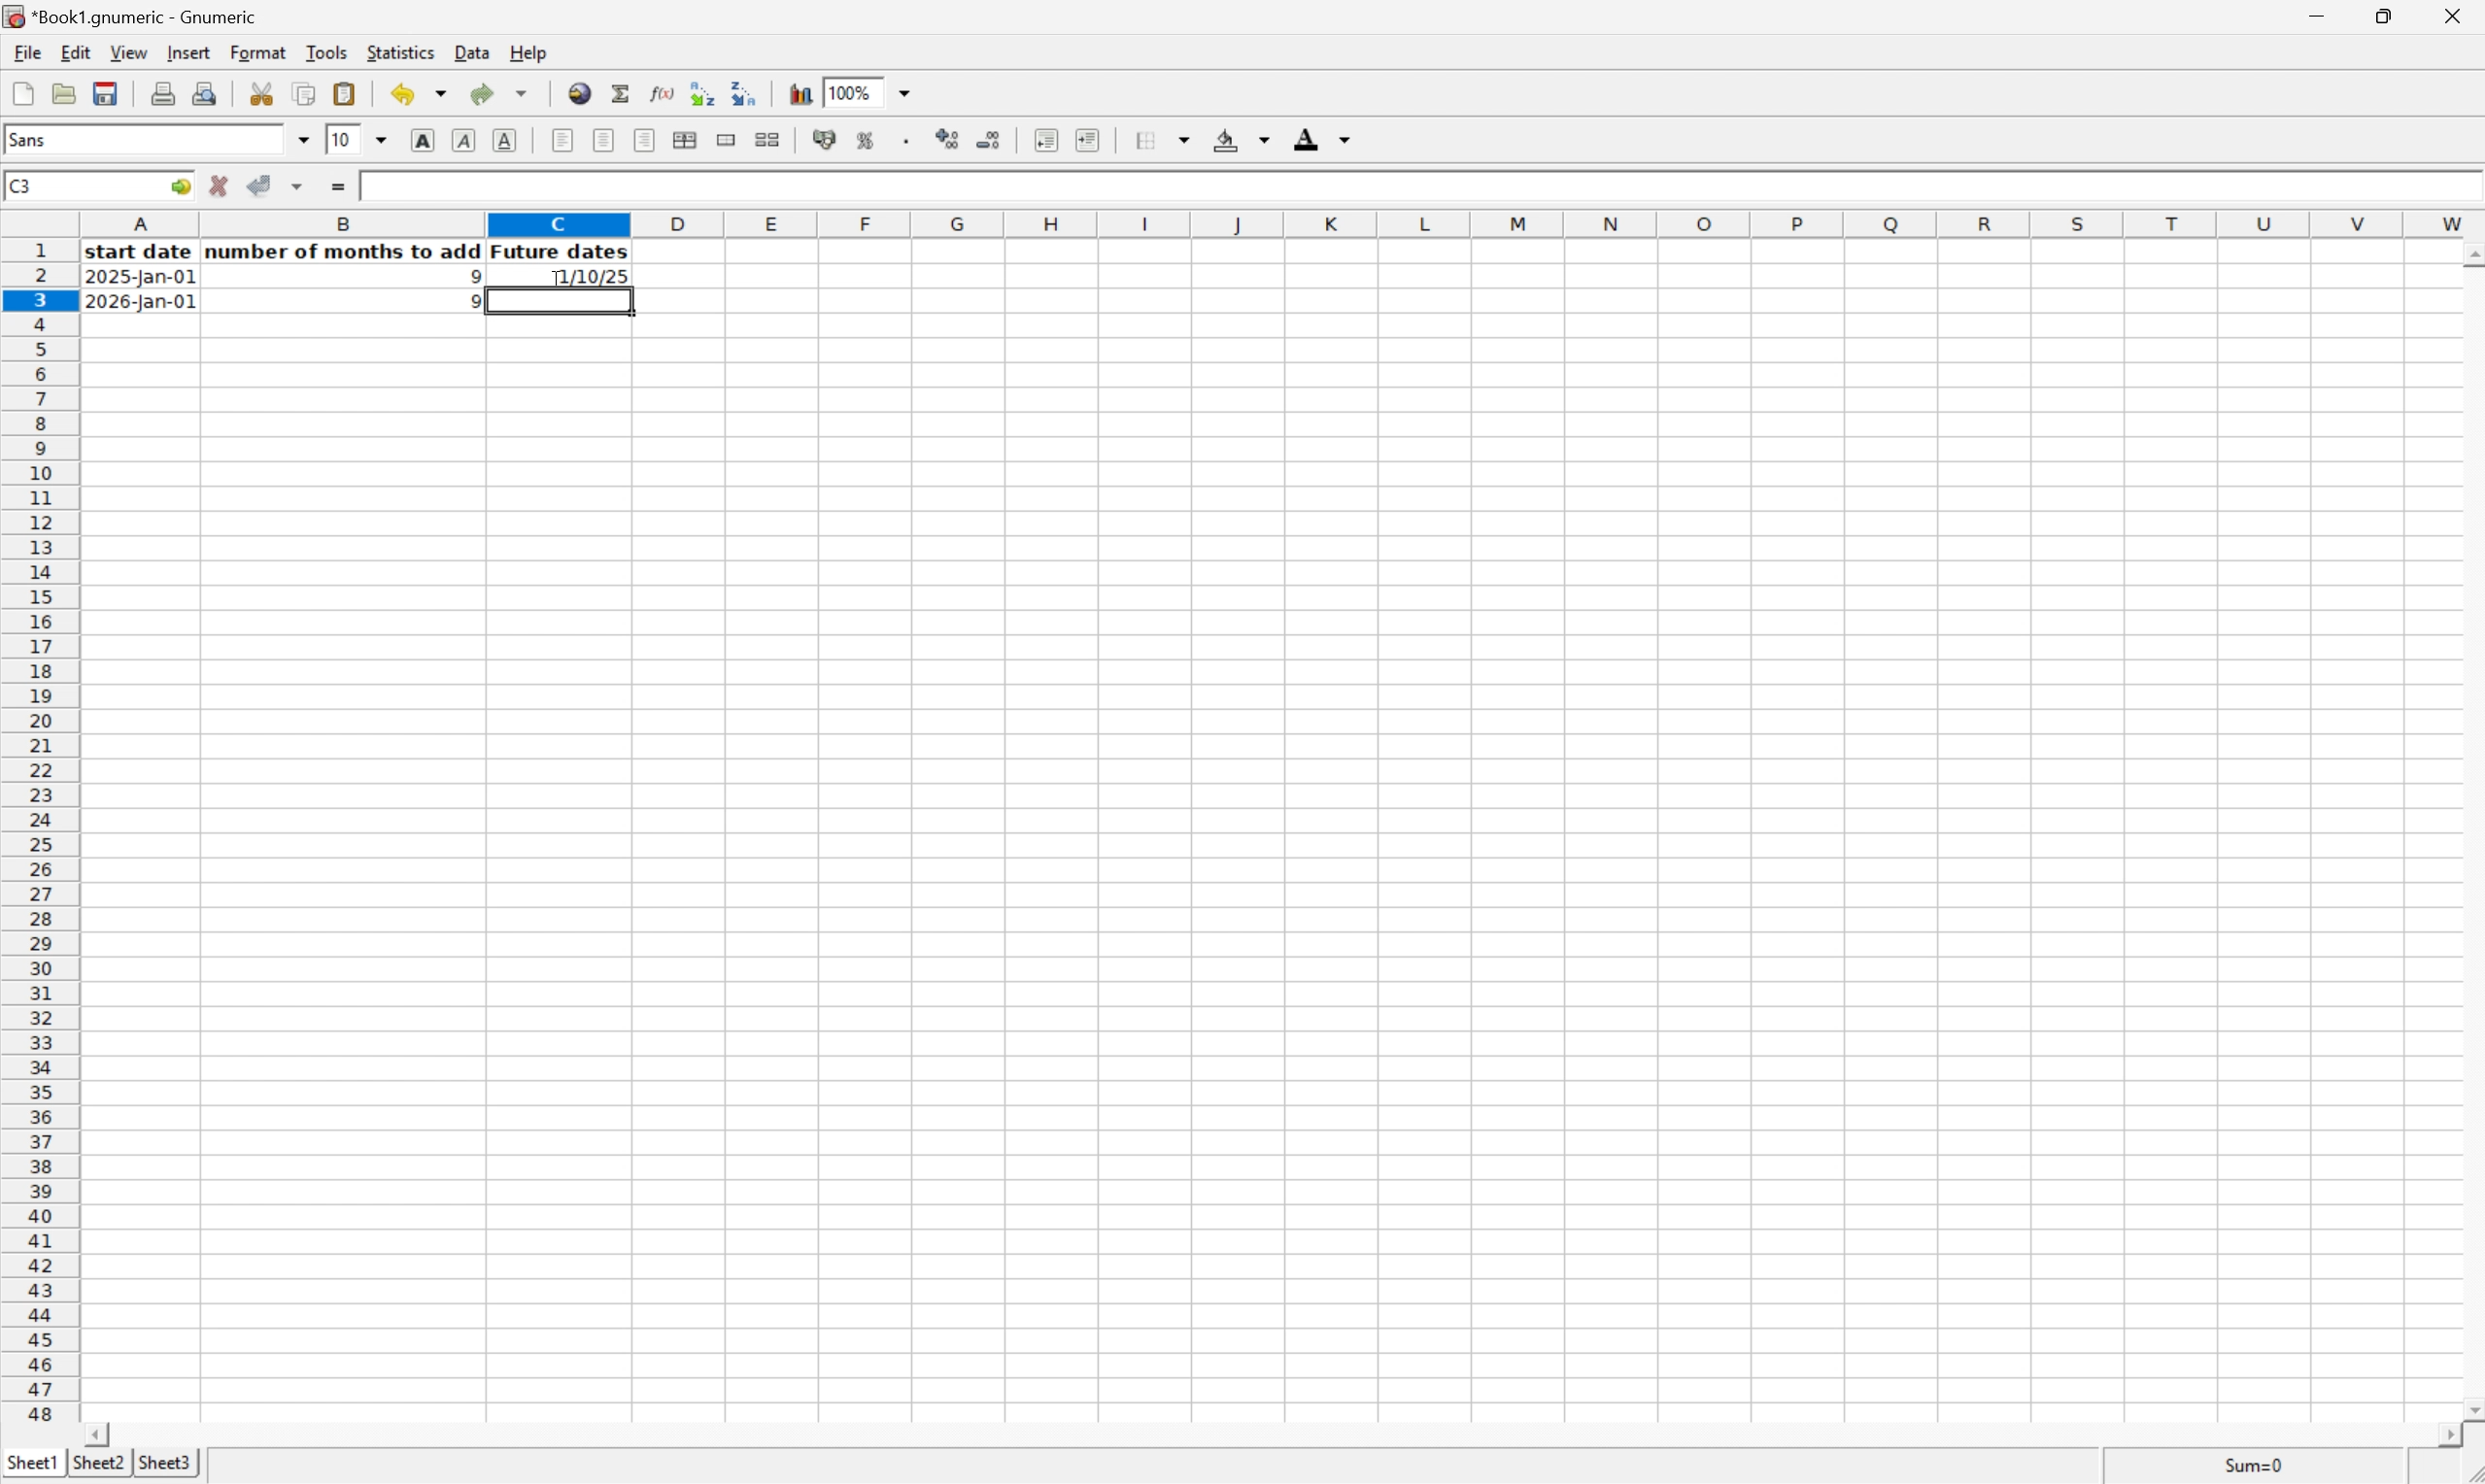 Image resolution: width=2485 pixels, height=1484 pixels. I want to click on Accept changes across selection, so click(303, 184).